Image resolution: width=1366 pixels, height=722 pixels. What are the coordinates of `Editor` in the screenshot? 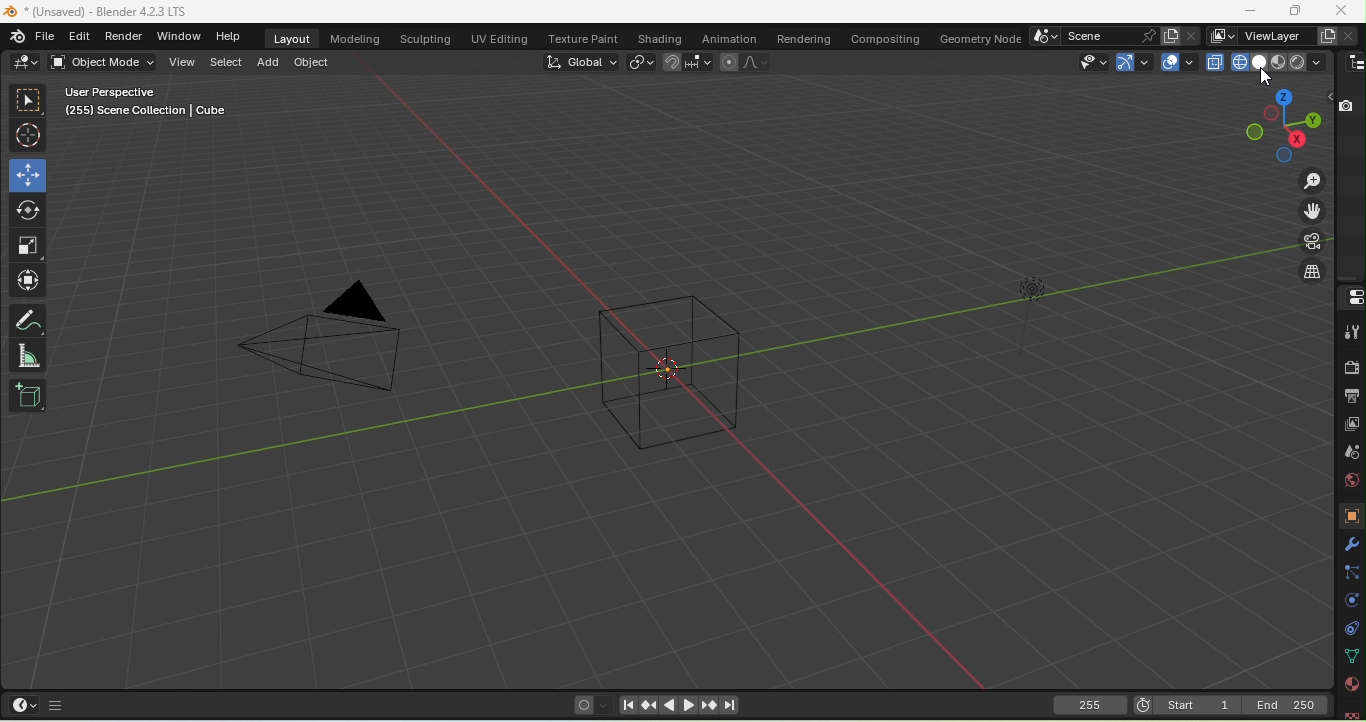 It's located at (27, 61).